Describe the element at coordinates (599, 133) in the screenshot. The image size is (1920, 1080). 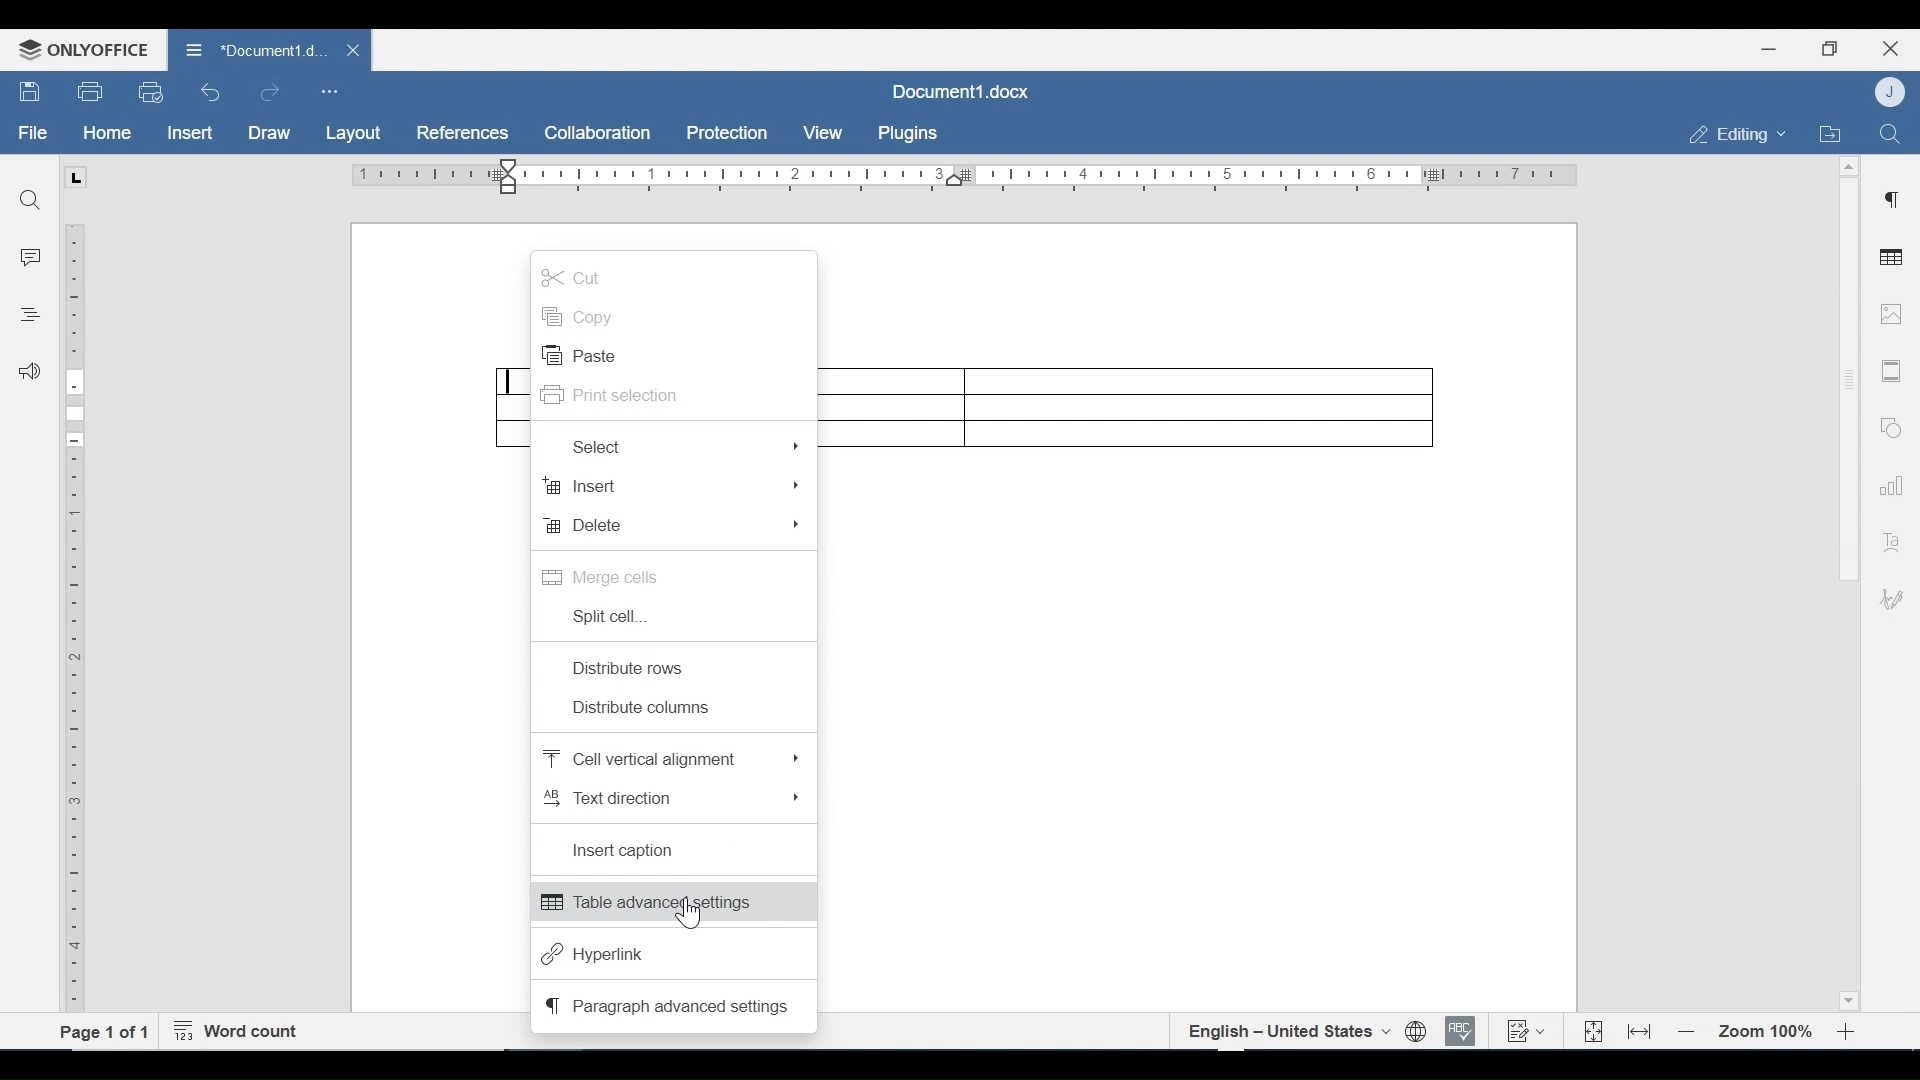
I see `Collaboration` at that location.